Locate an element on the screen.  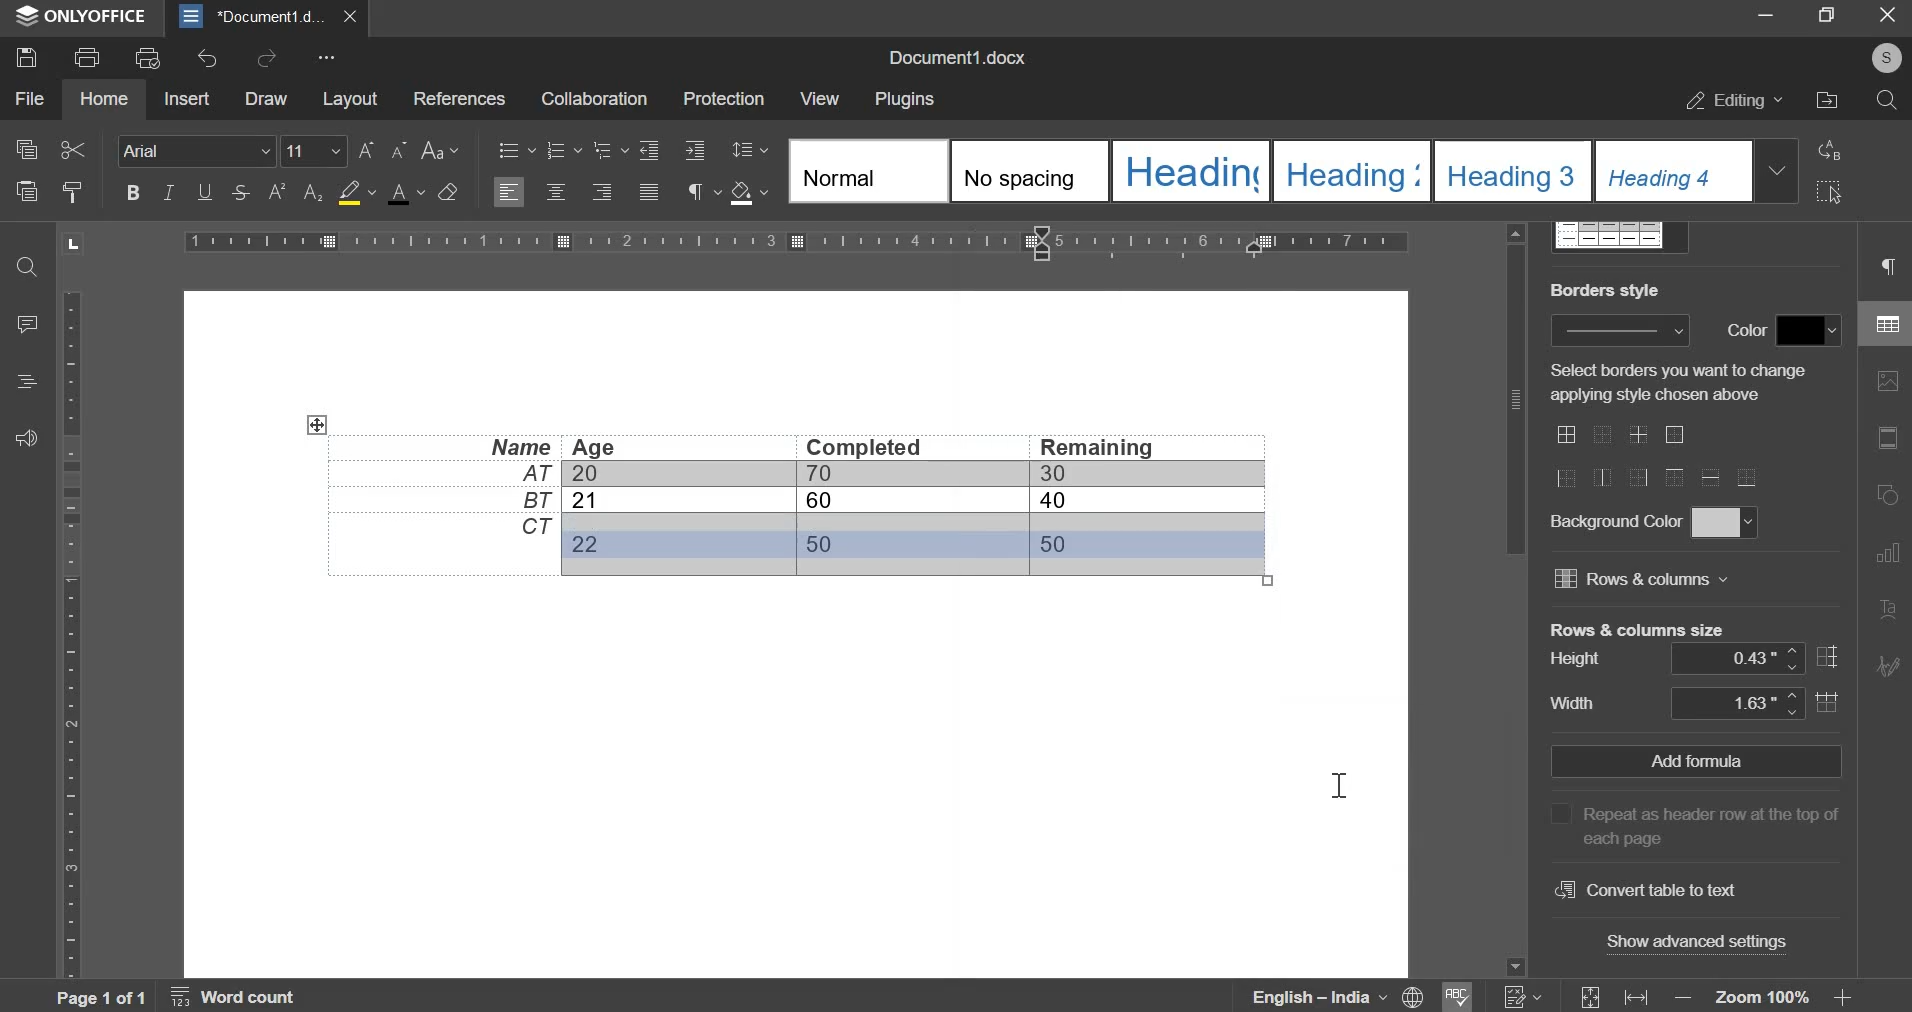
border color is located at coordinates (1813, 328).